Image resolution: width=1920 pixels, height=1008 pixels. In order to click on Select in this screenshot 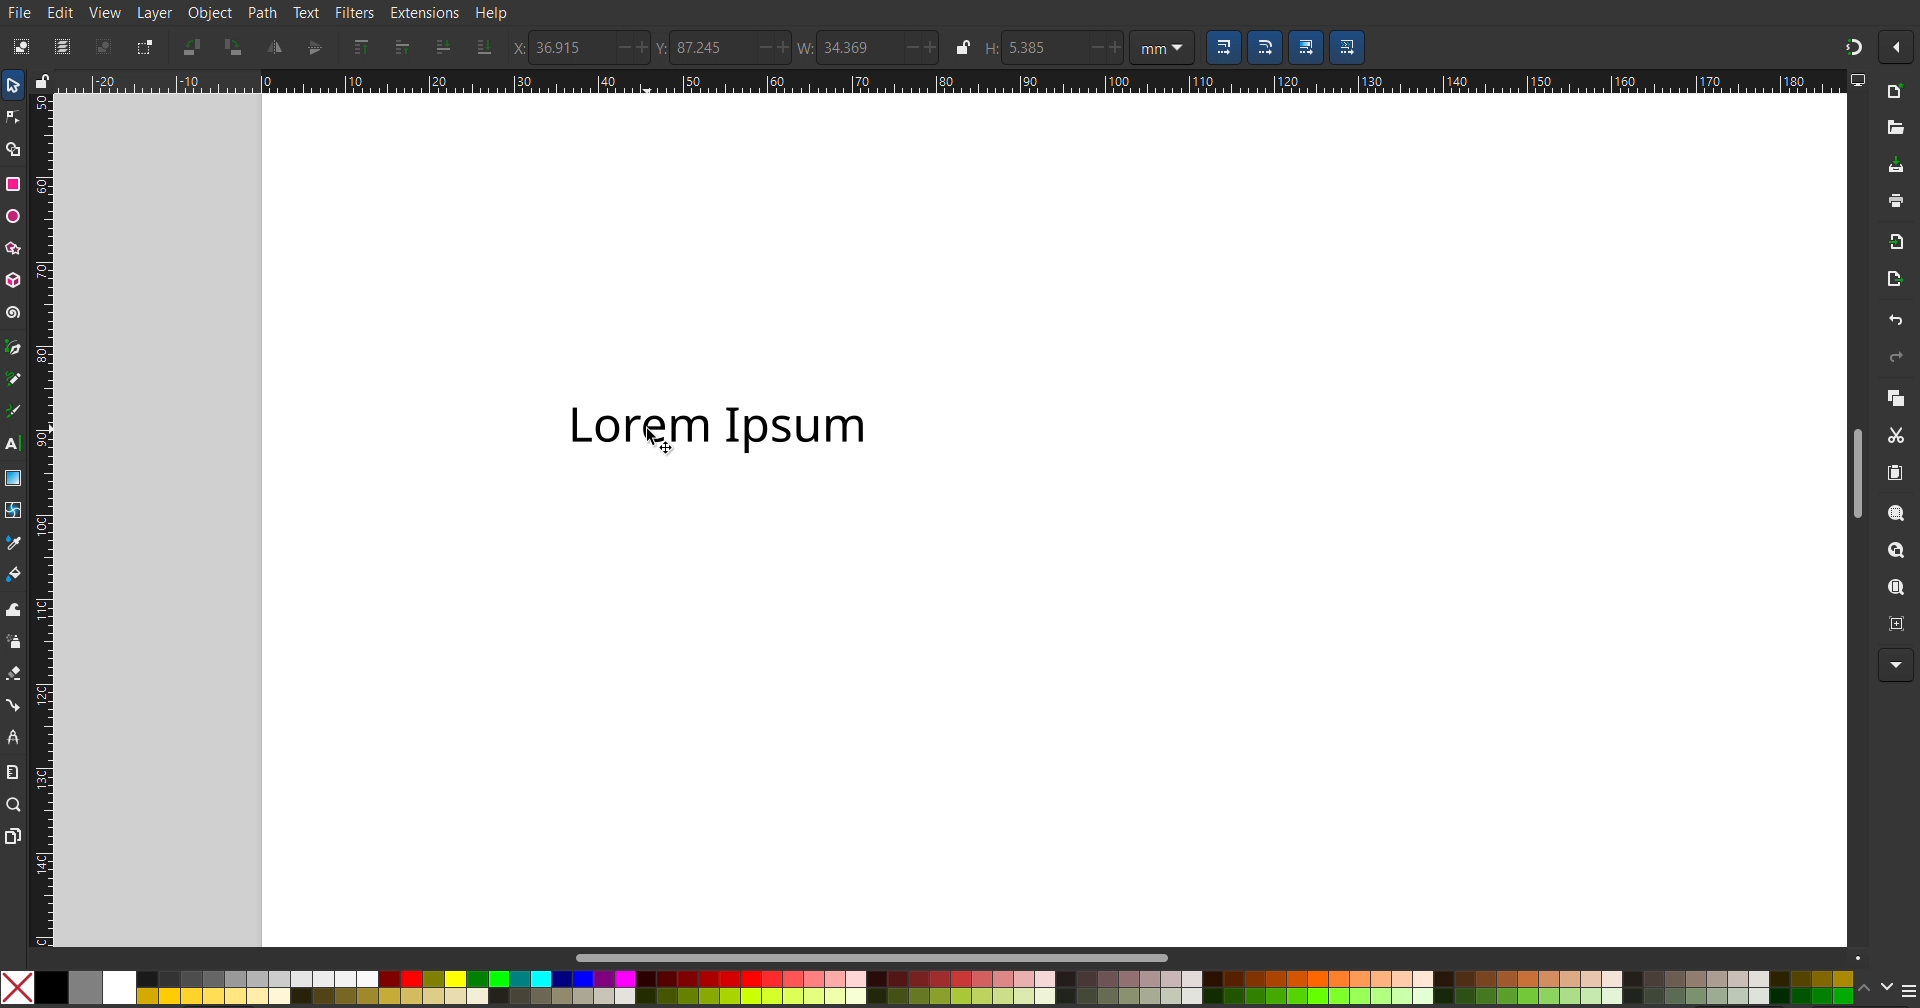, I will do `click(18, 84)`.